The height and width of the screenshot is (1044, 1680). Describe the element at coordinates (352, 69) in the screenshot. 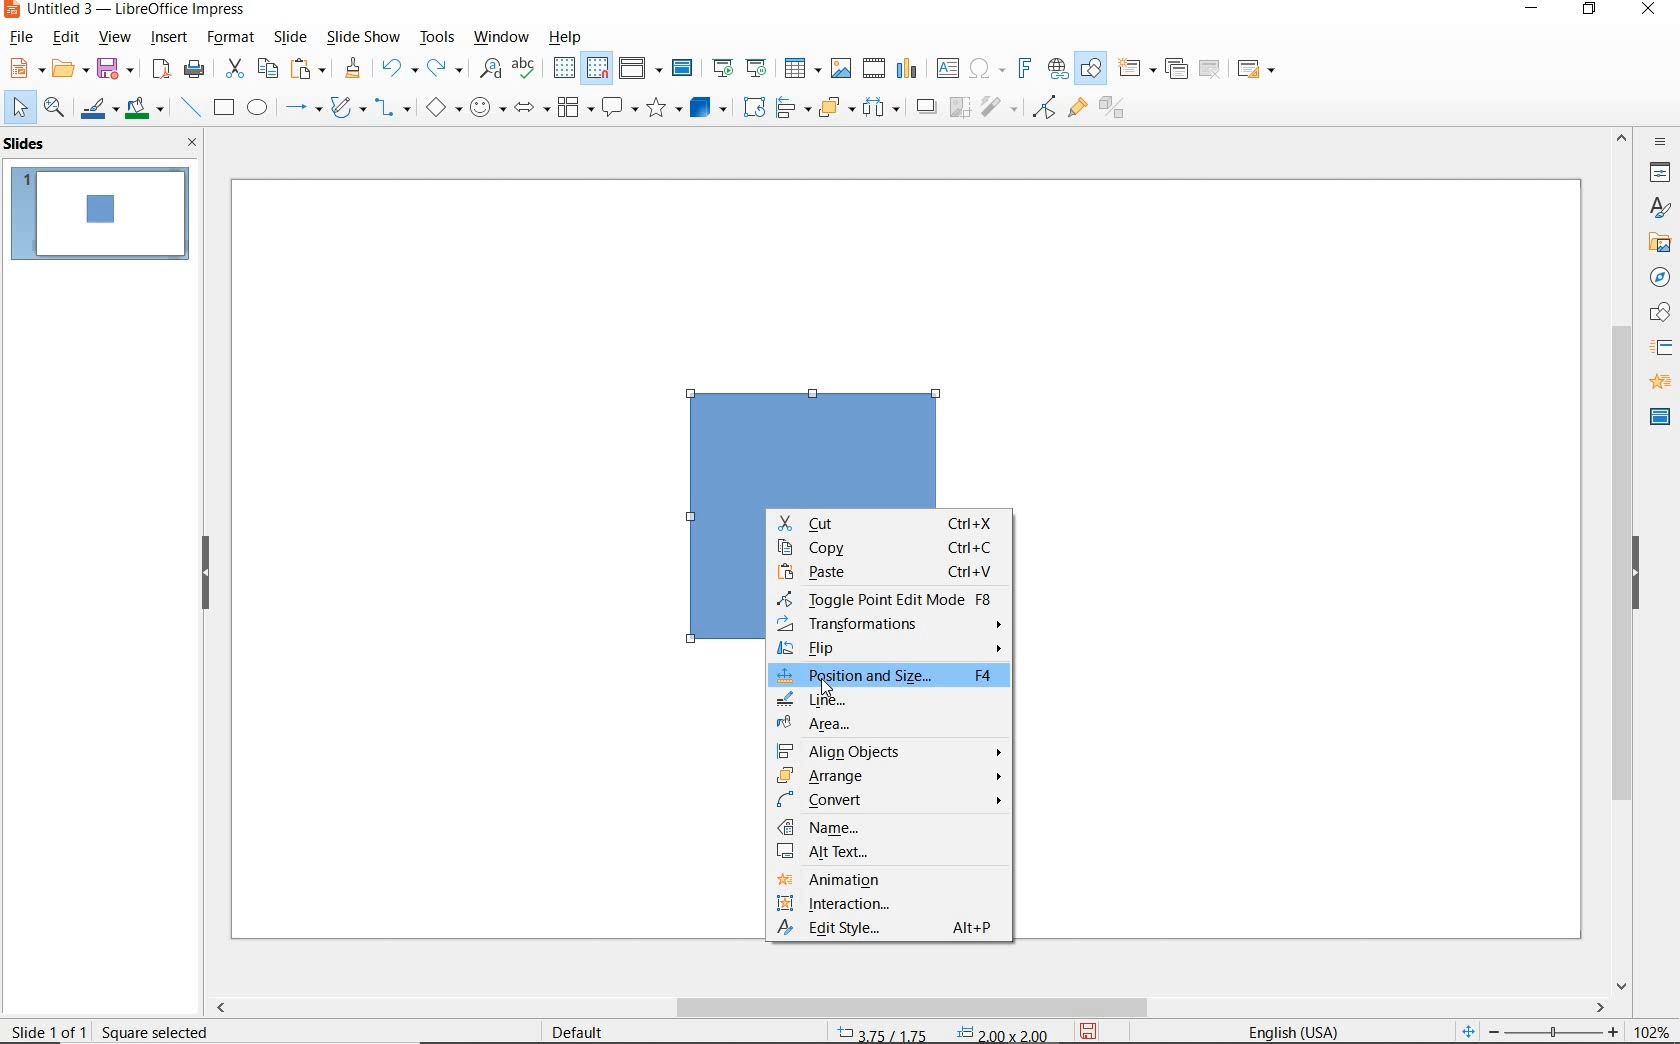

I see `clone formatting` at that location.